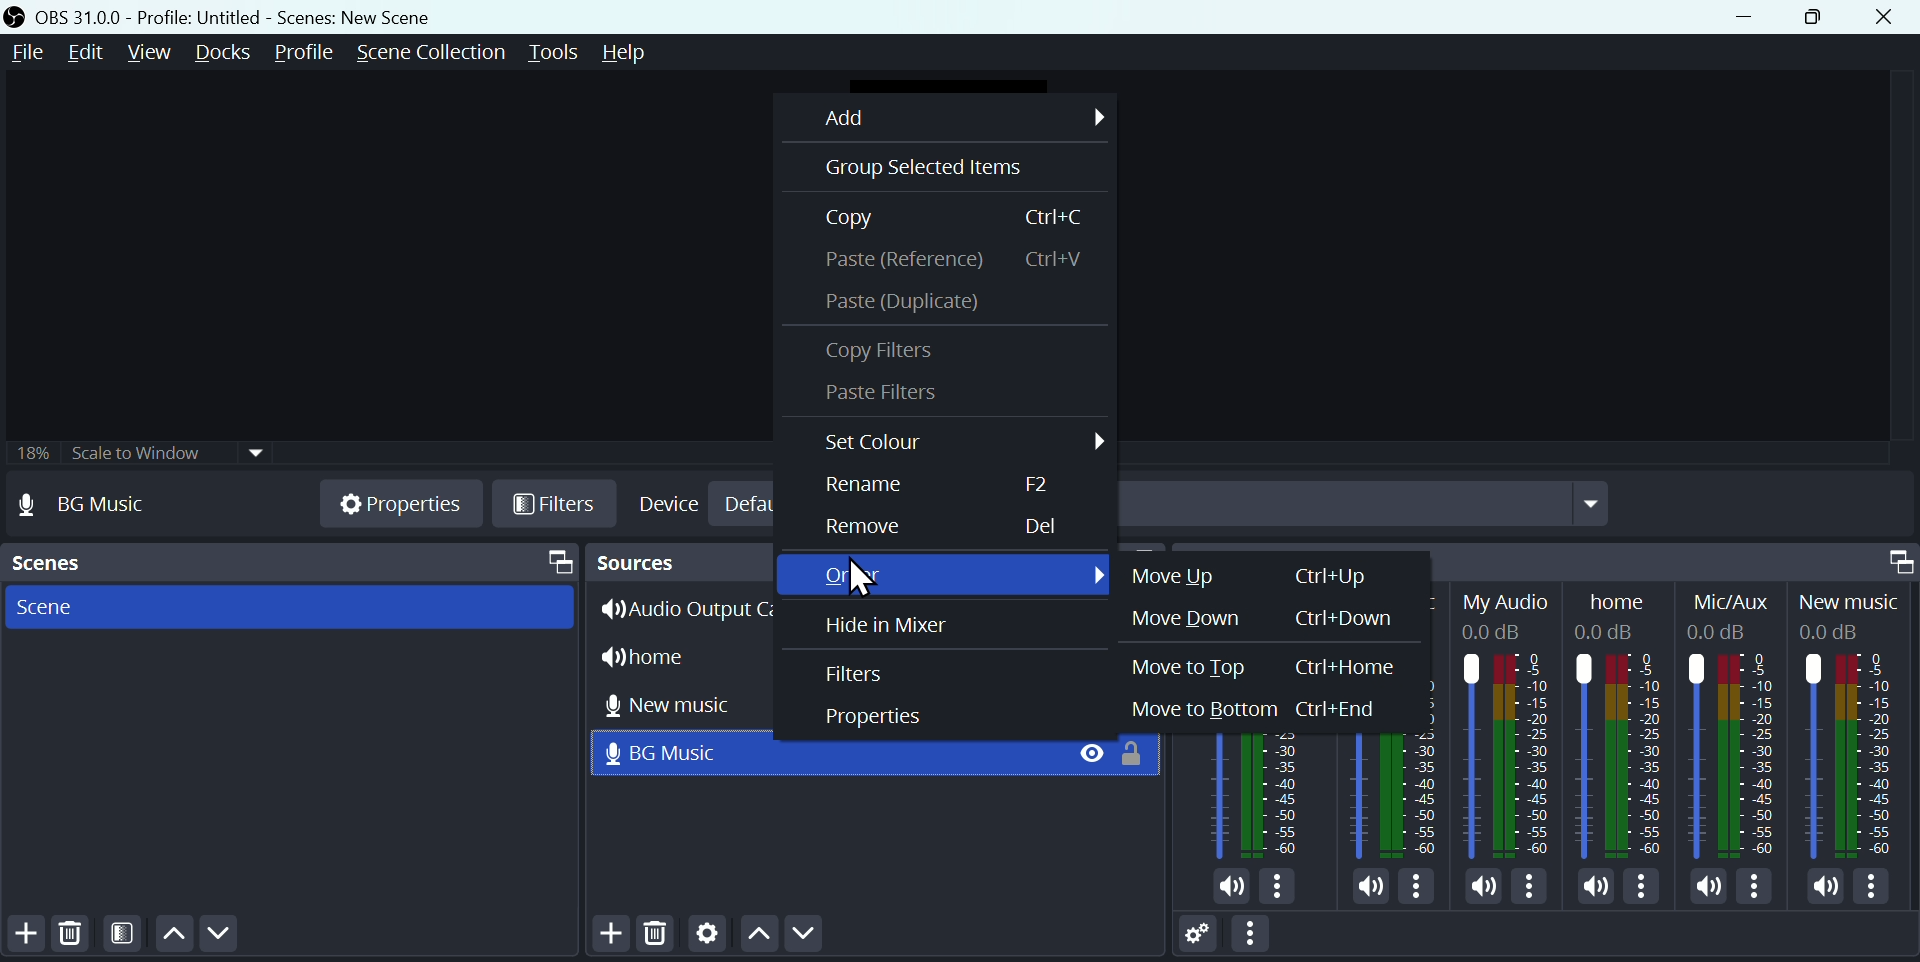 The width and height of the screenshot is (1920, 962). What do you see at coordinates (1644, 888) in the screenshot?
I see `More` at bounding box center [1644, 888].